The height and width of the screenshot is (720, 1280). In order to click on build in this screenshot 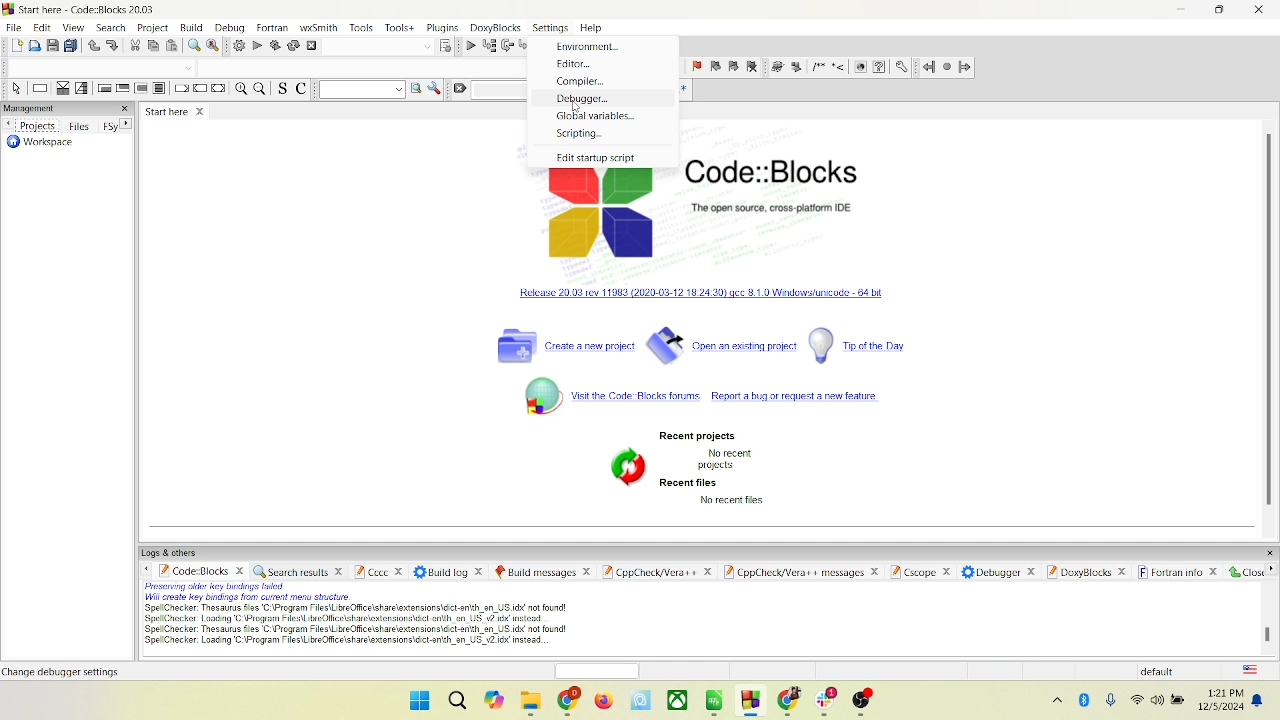, I will do `click(240, 46)`.